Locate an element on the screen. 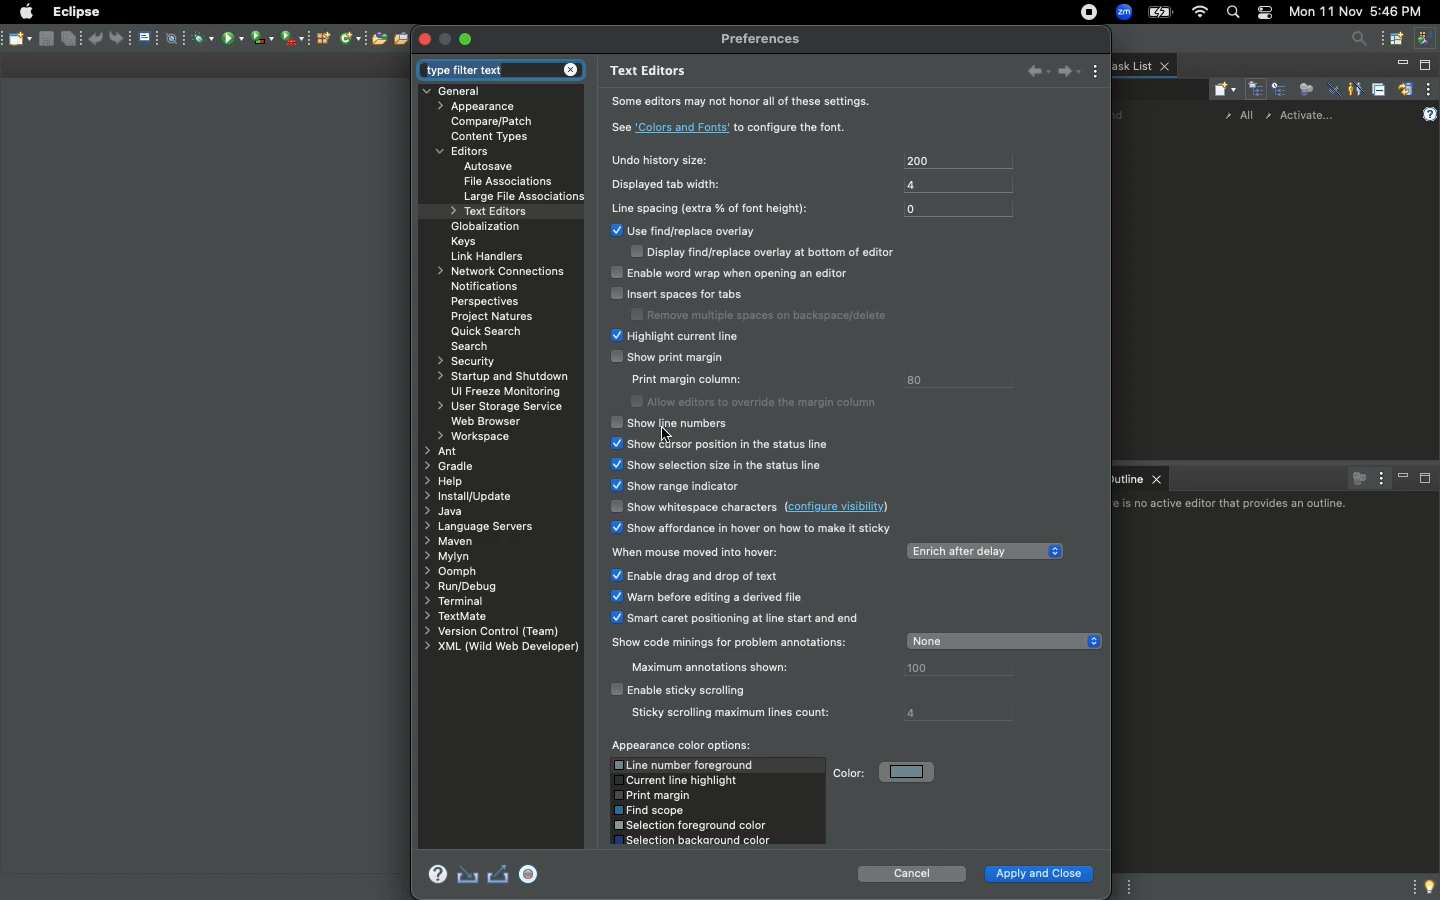 This screenshot has width=1440, height=900. User storage service is located at coordinates (503, 405).